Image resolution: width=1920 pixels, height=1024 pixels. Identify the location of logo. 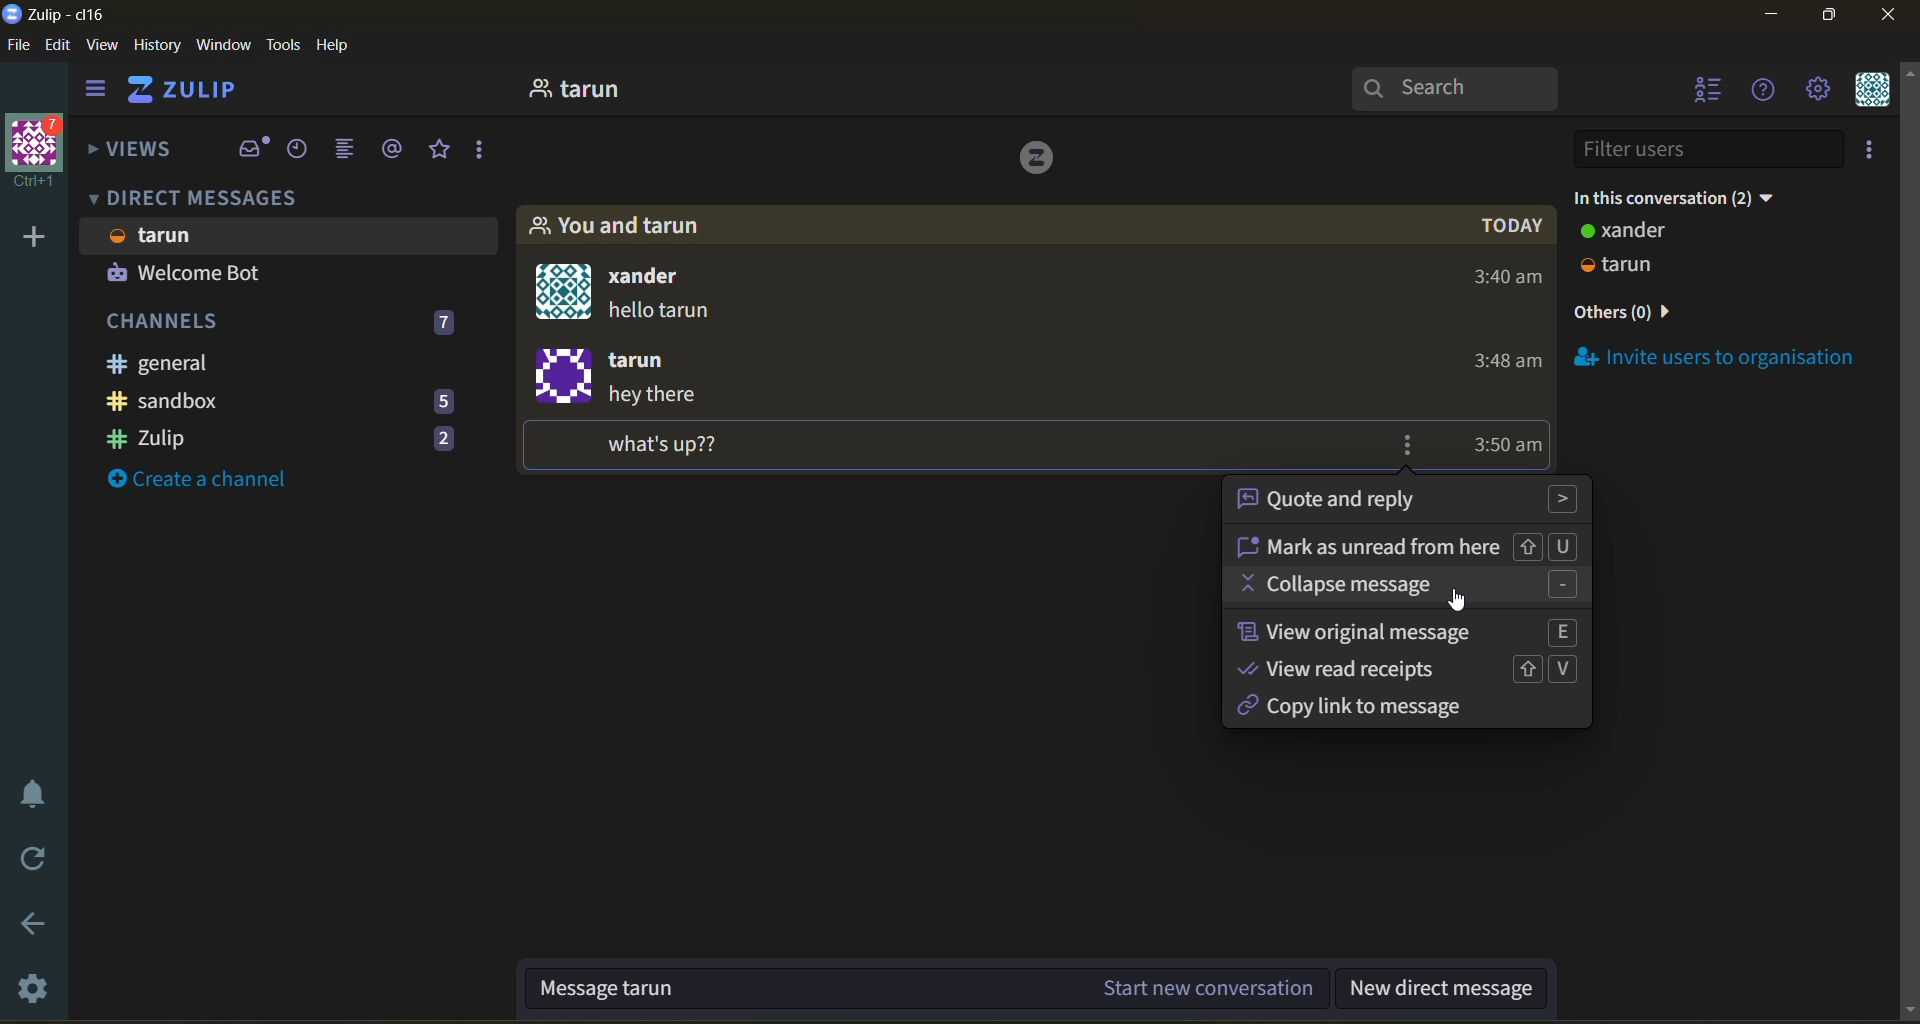
(1037, 160).